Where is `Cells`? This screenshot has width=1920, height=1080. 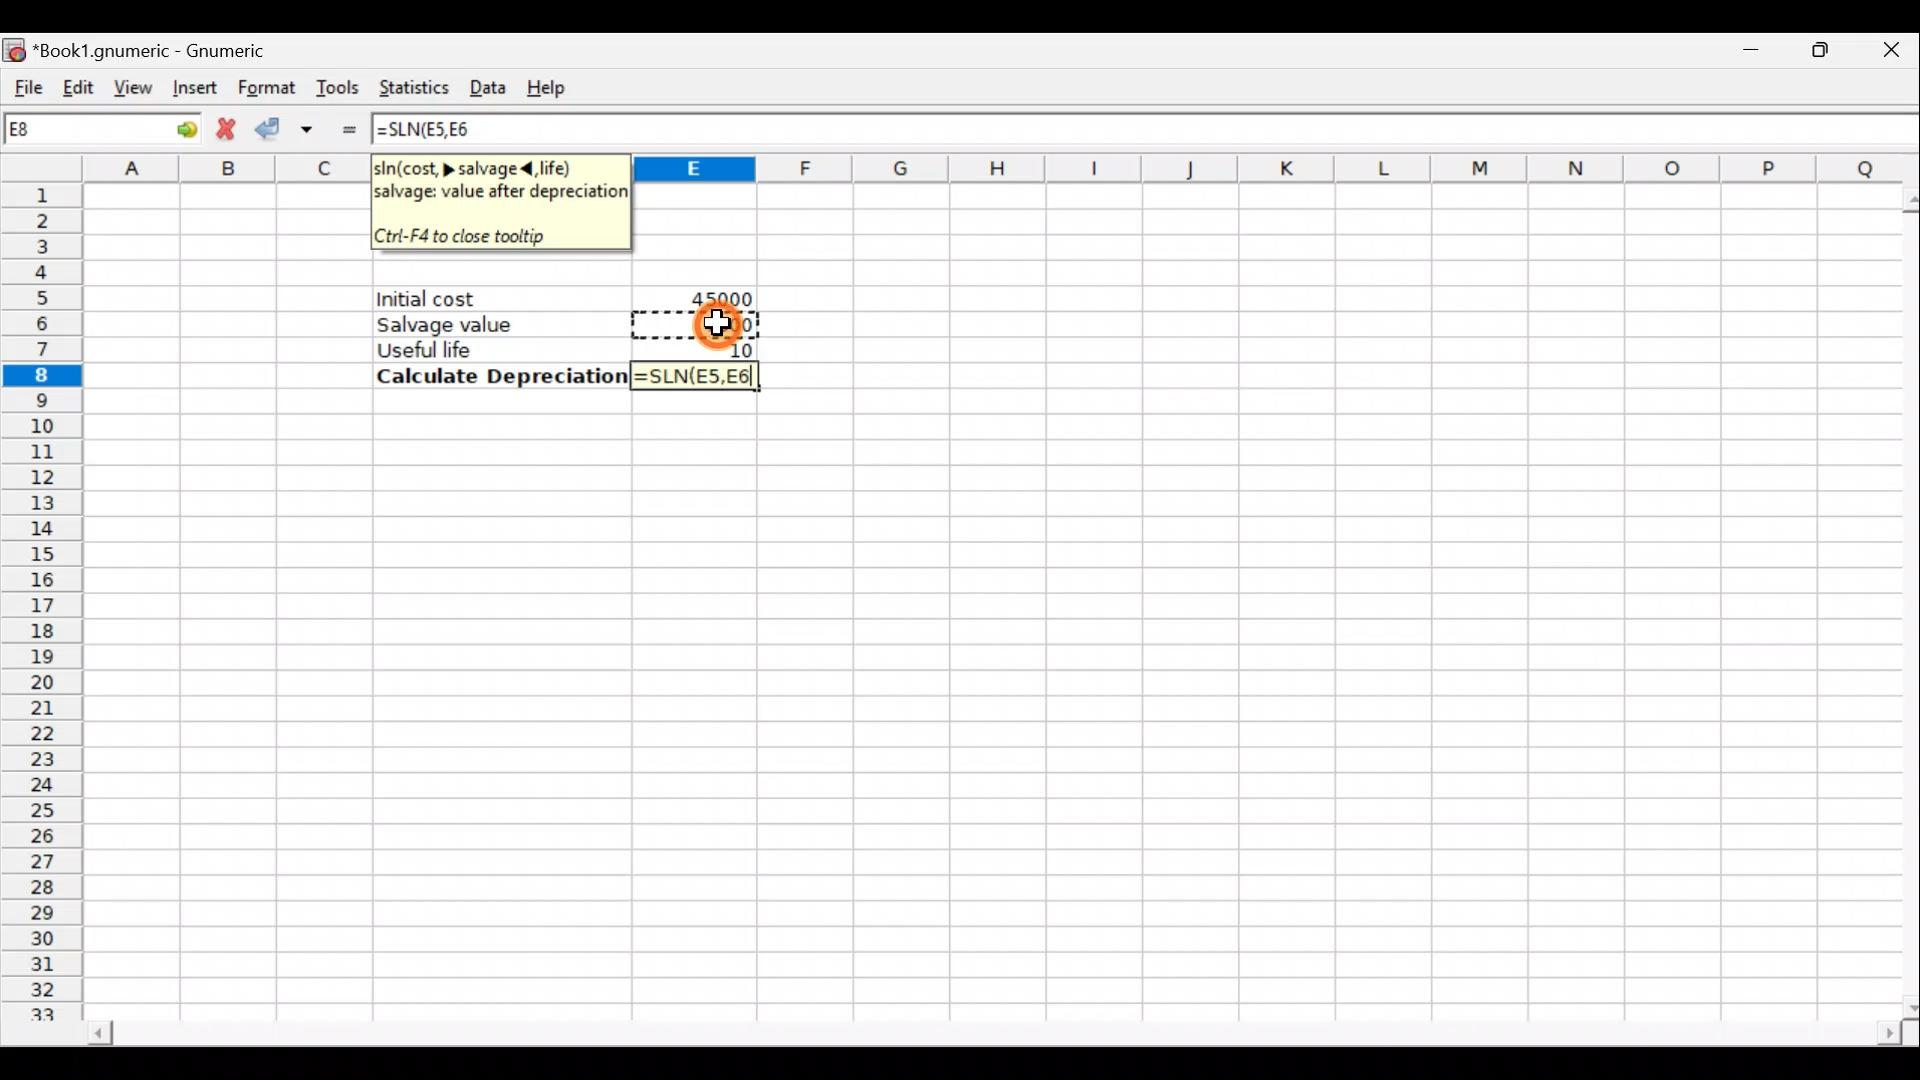
Cells is located at coordinates (985, 710).